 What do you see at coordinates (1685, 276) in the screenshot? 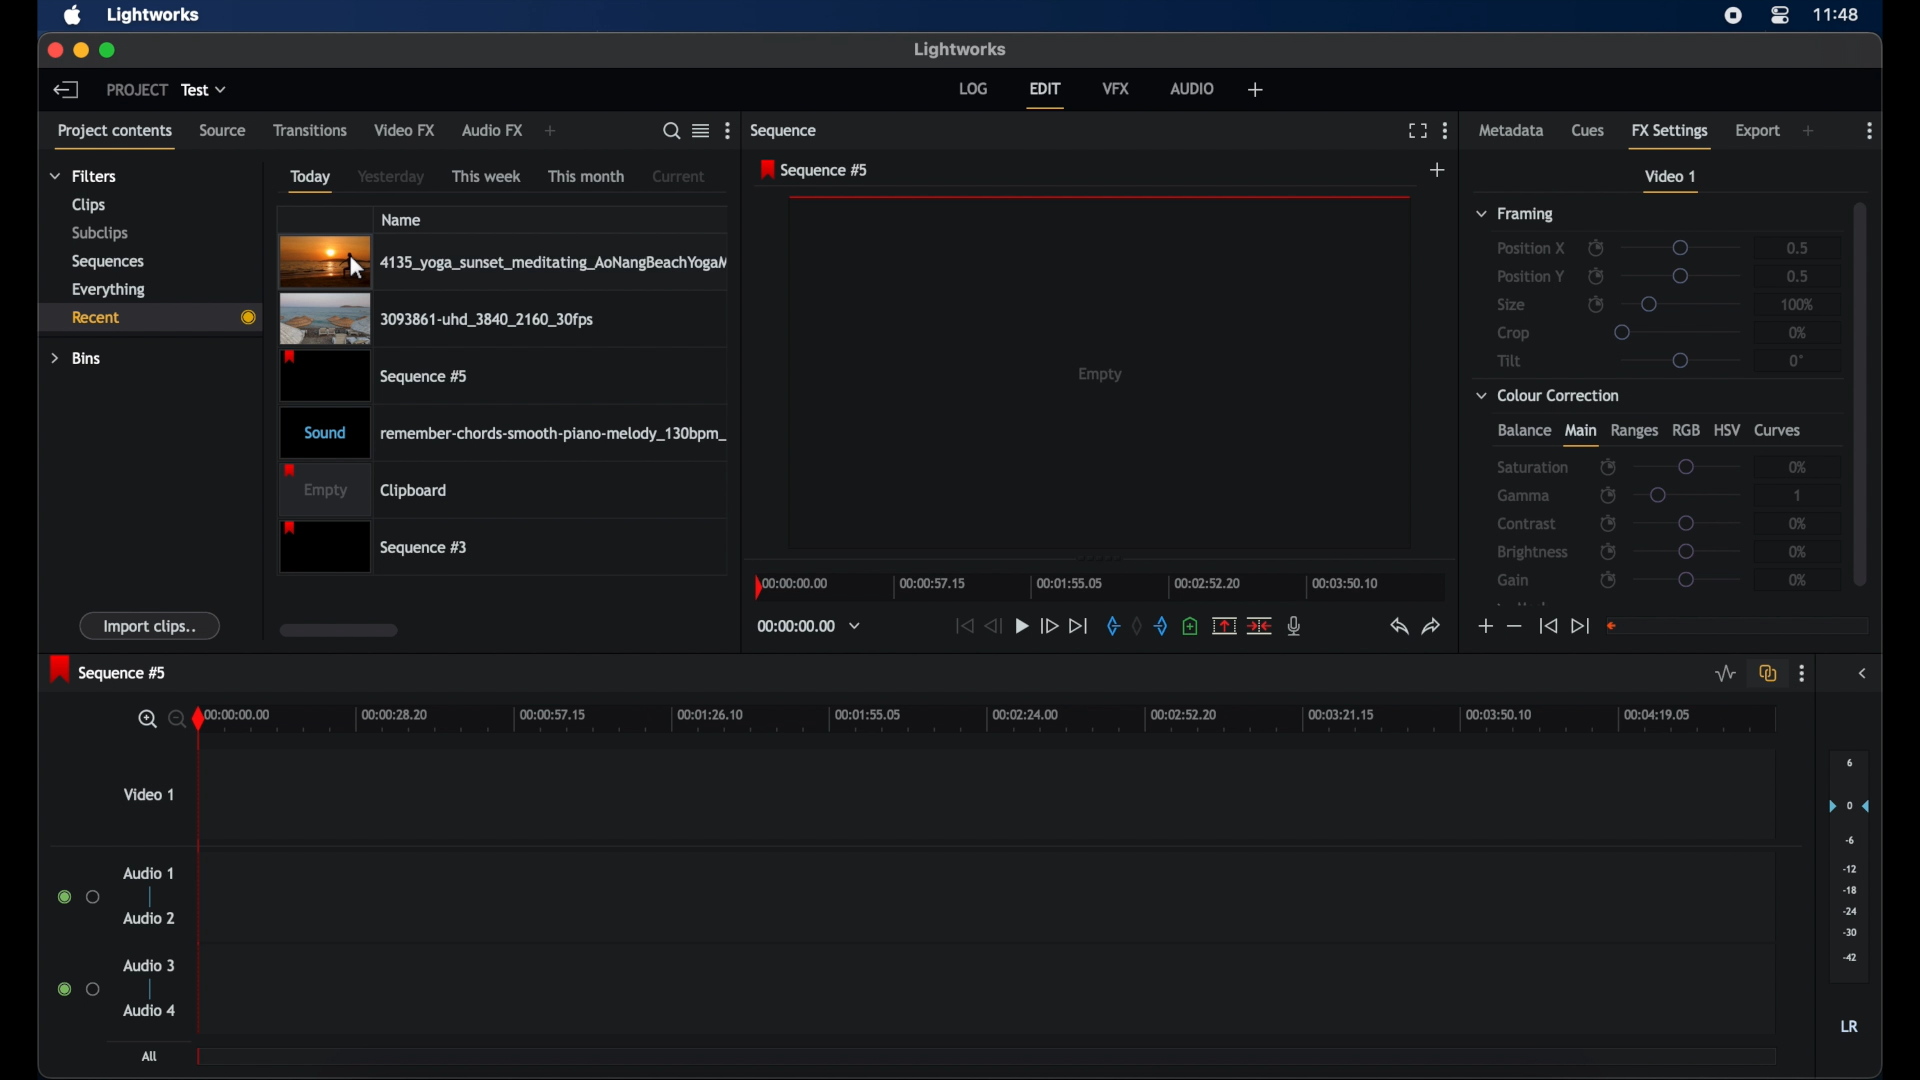
I see `slider` at bounding box center [1685, 276].